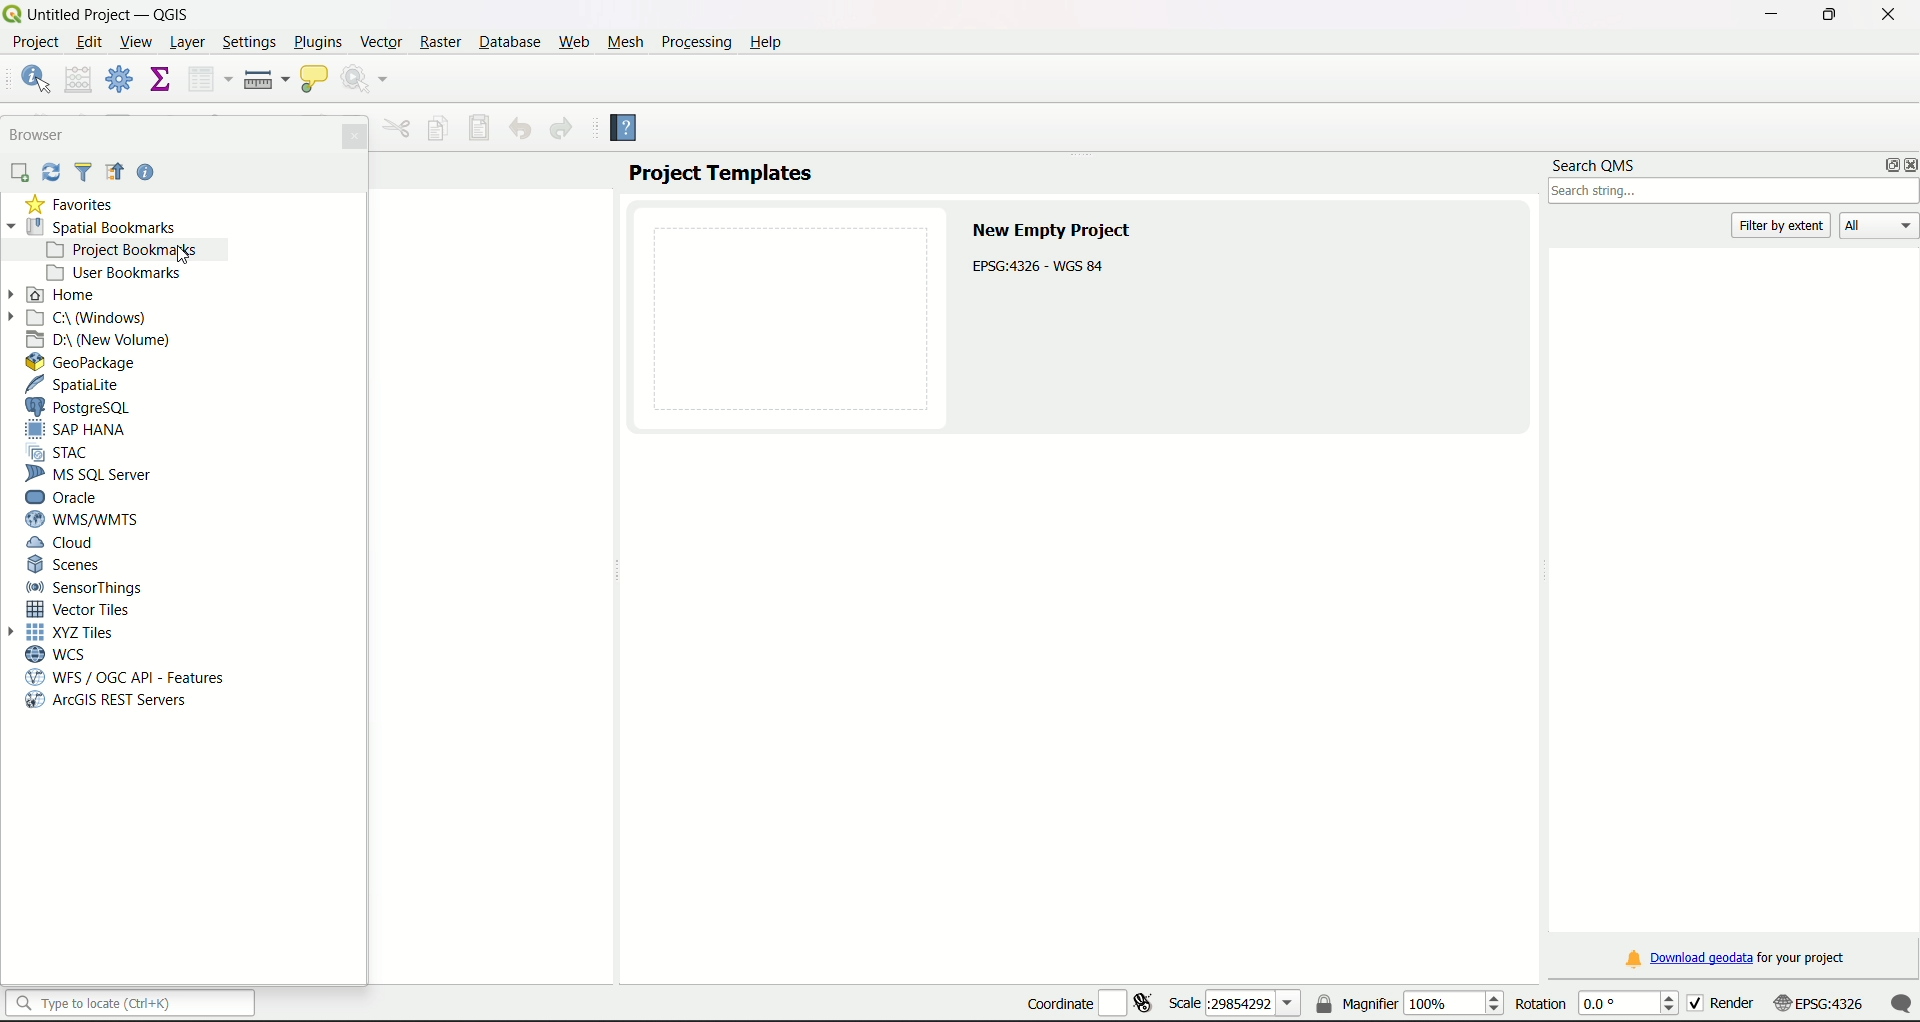  Describe the element at coordinates (1599, 1003) in the screenshot. I see `rotation` at that location.